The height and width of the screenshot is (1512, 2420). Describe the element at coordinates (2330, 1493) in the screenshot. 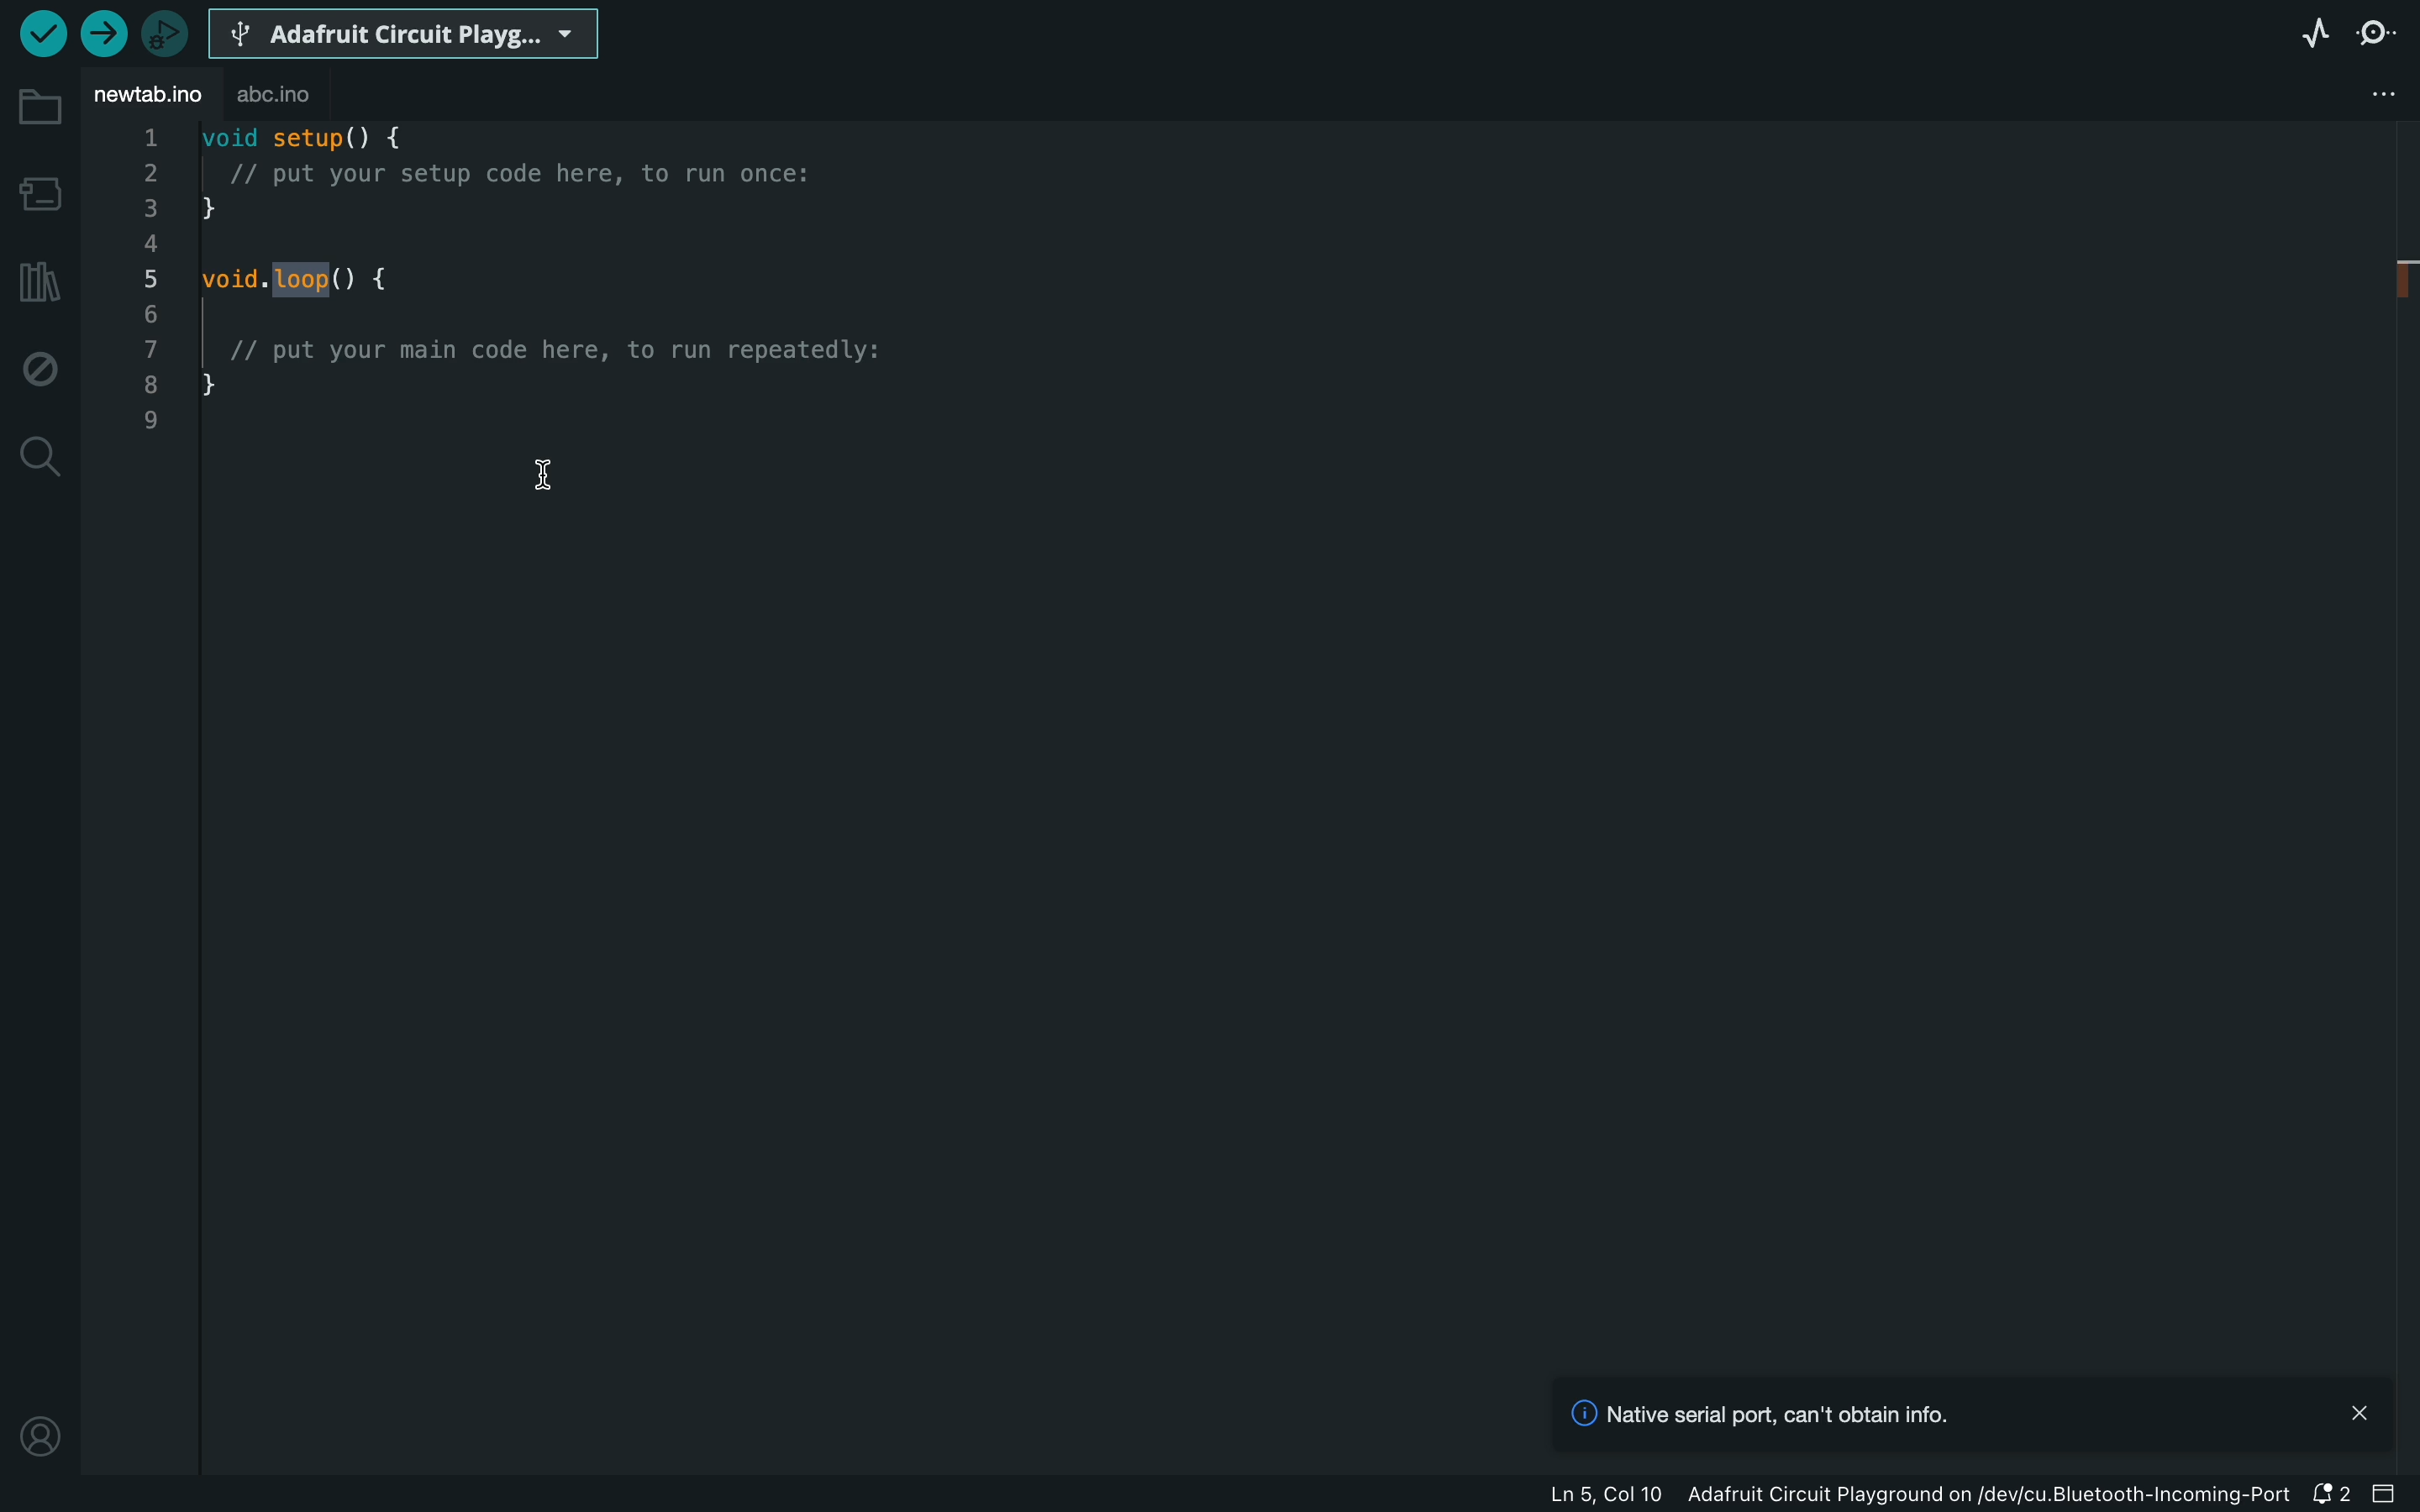

I see `notification` at that location.